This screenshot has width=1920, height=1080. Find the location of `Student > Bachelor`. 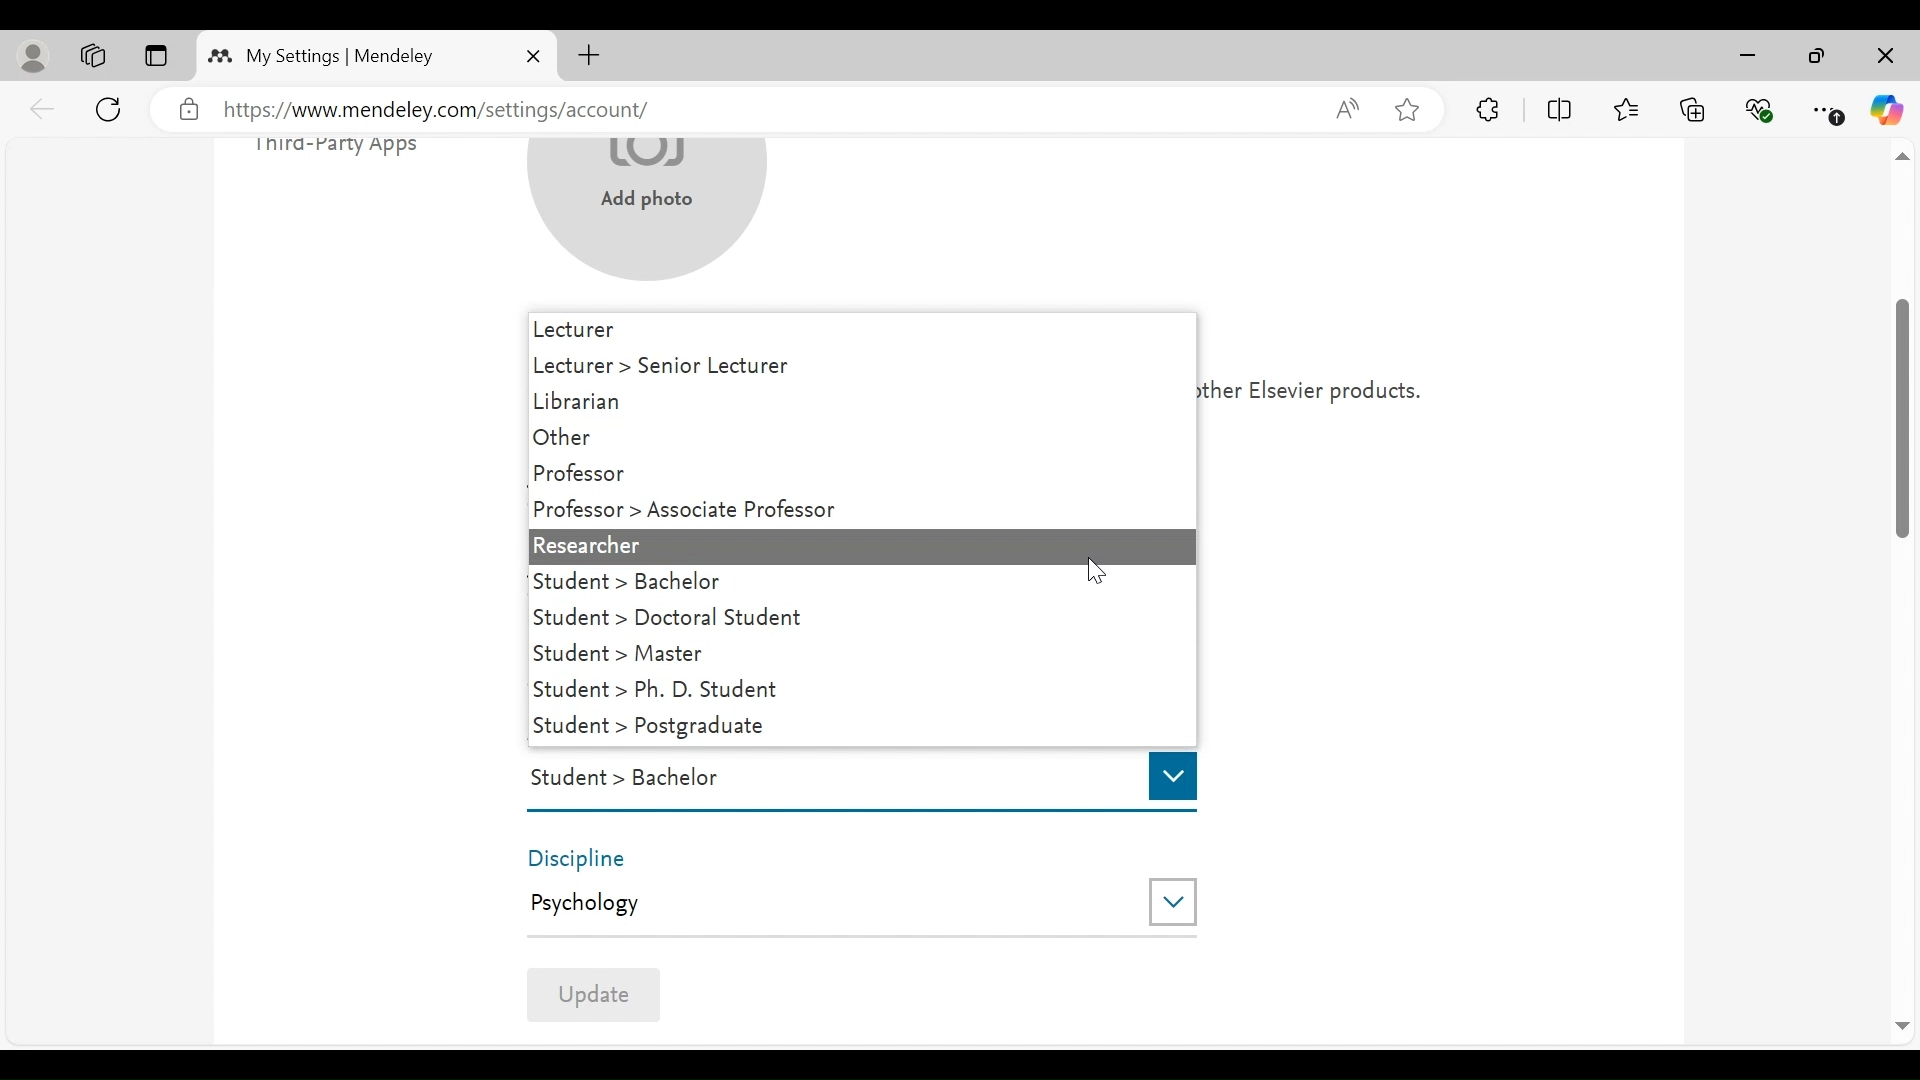

Student > Bachelor is located at coordinates (824, 778).